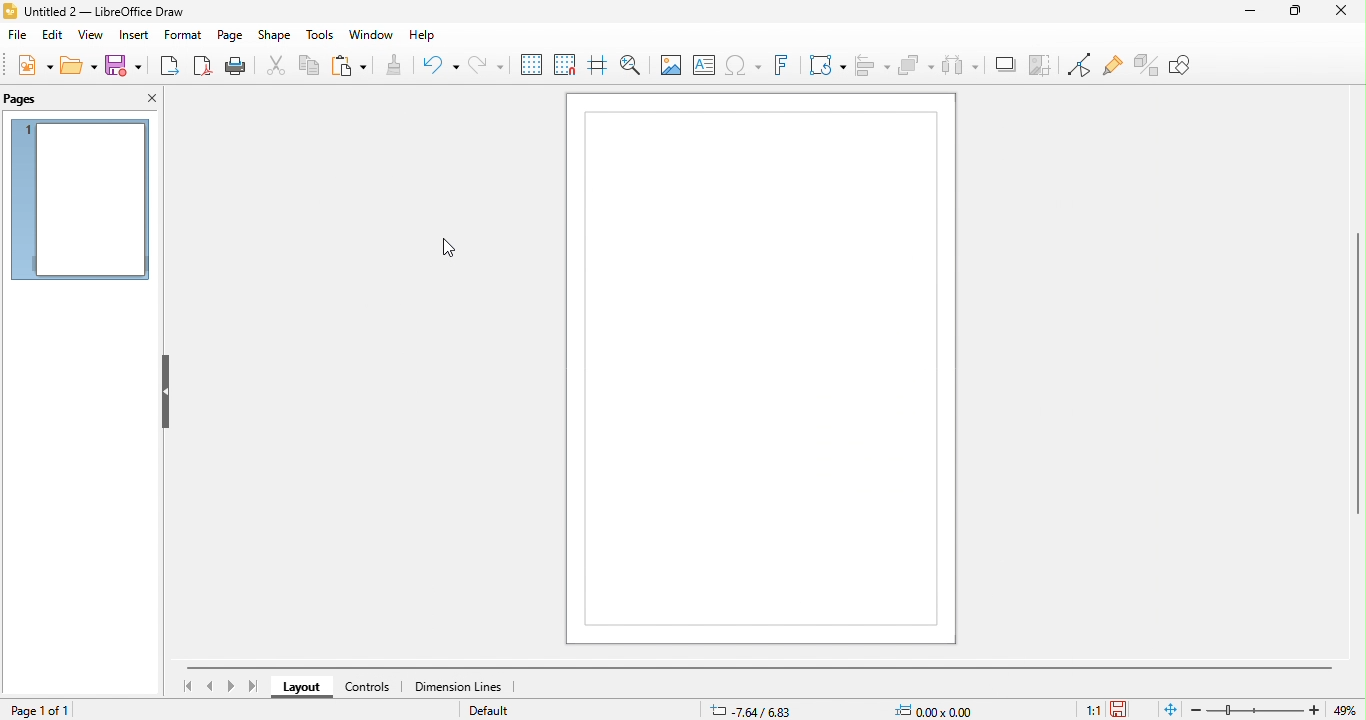 The width and height of the screenshot is (1366, 720). I want to click on changed to portrait, so click(765, 372).